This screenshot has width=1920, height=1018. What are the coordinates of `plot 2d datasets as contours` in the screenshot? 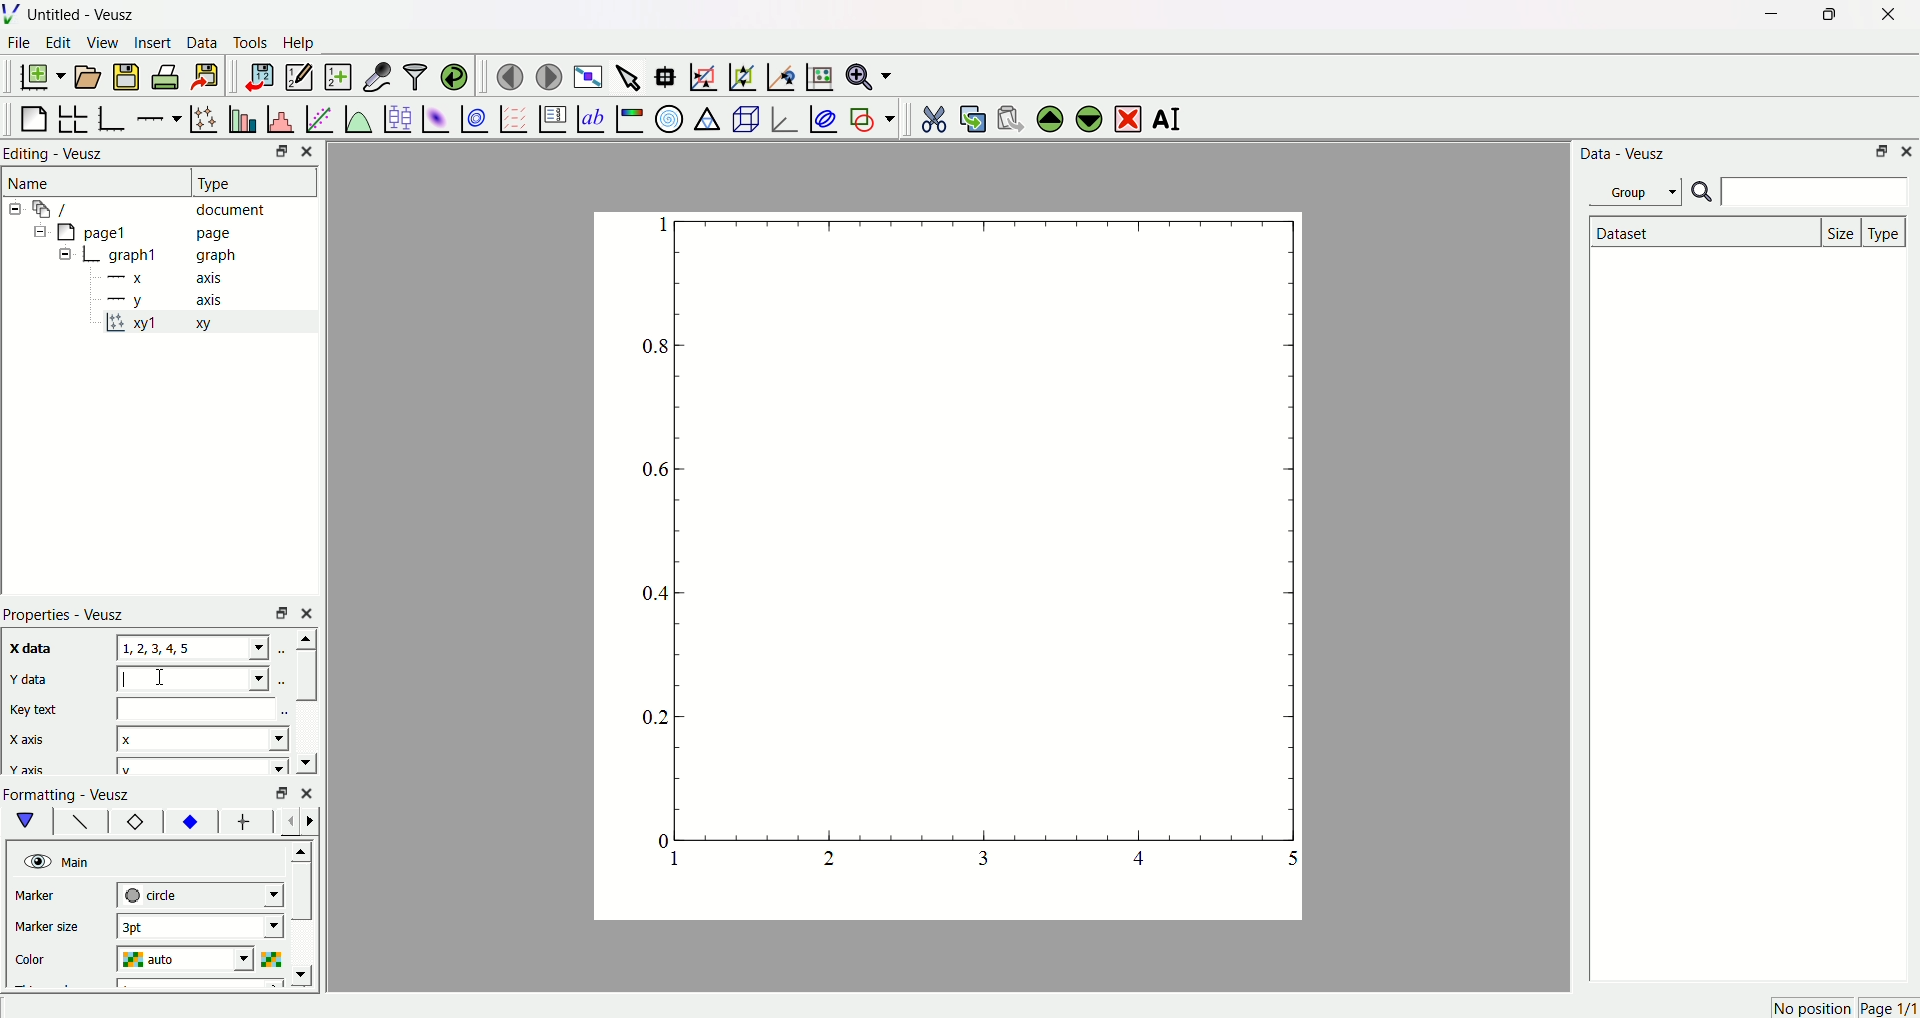 It's located at (473, 118).